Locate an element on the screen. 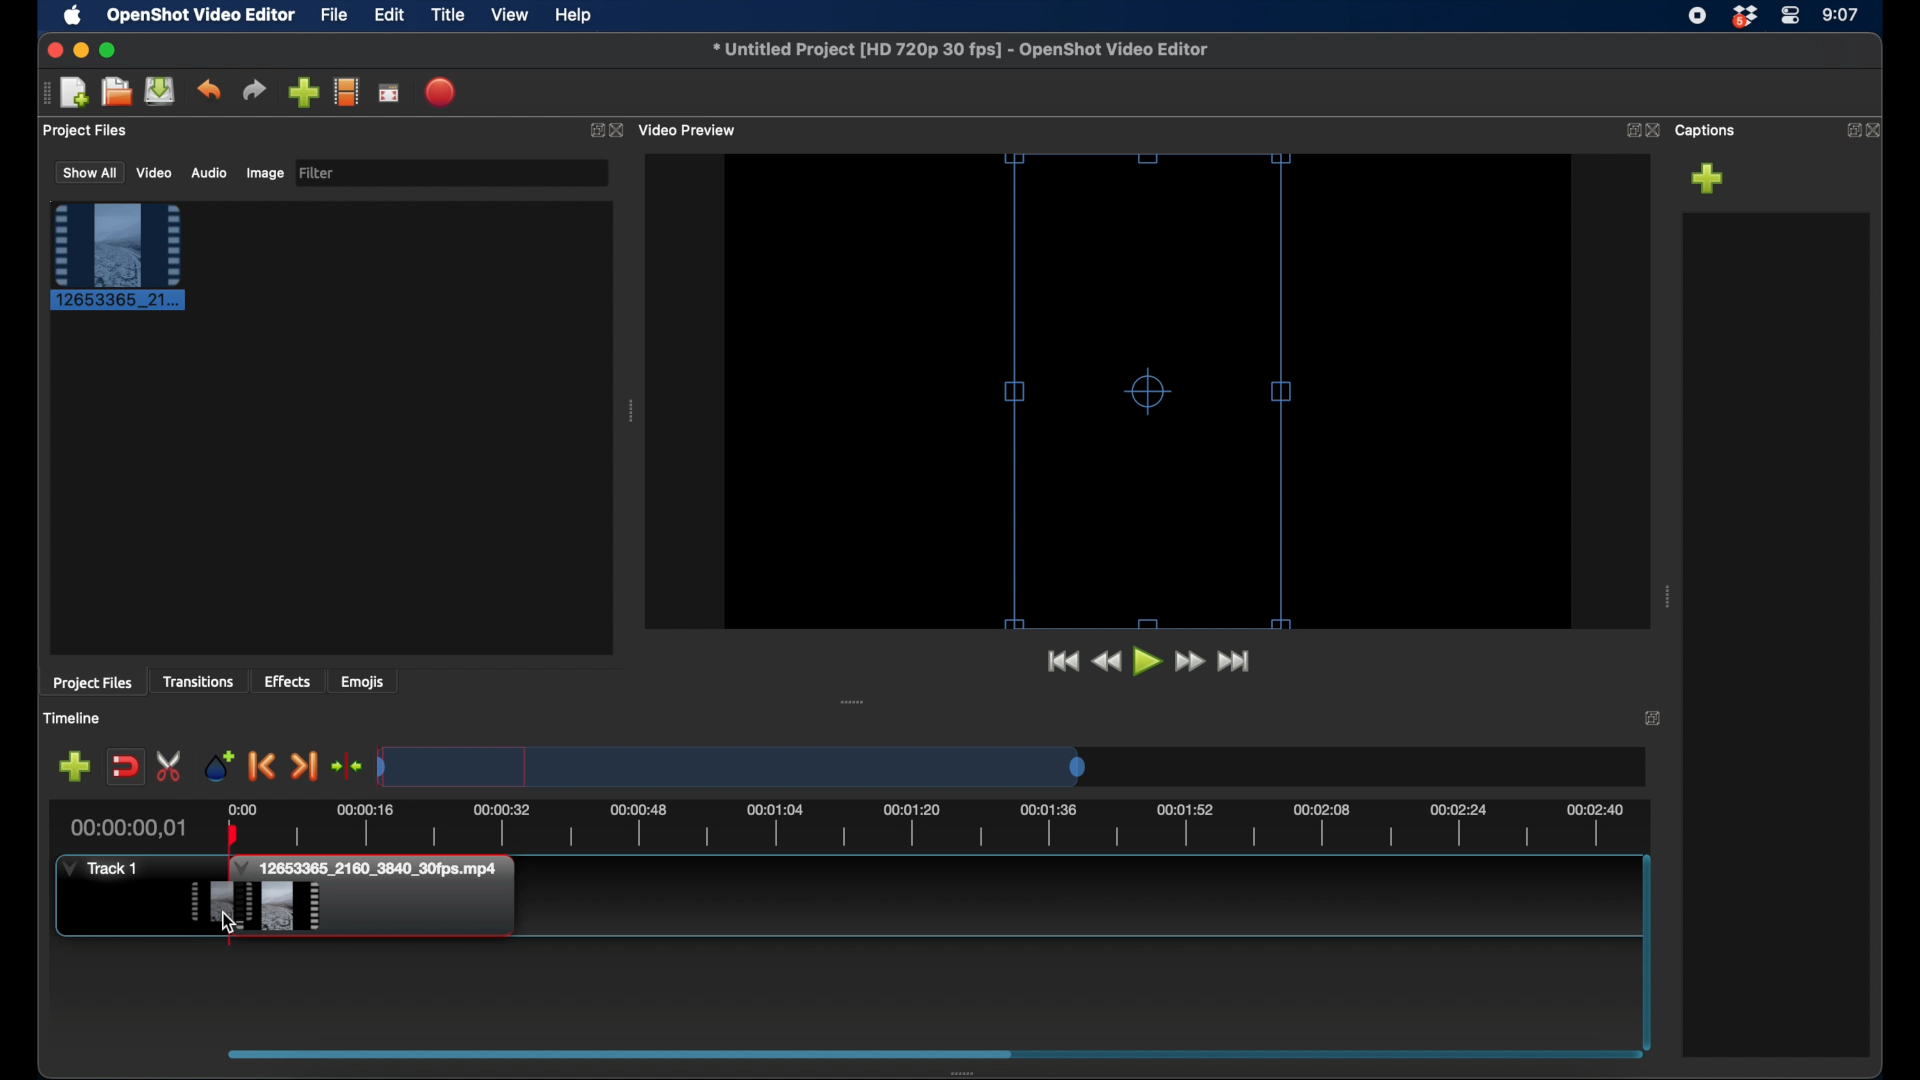 This screenshot has width=1920, height=1080. track 1 is located at coordinates (100, 867).